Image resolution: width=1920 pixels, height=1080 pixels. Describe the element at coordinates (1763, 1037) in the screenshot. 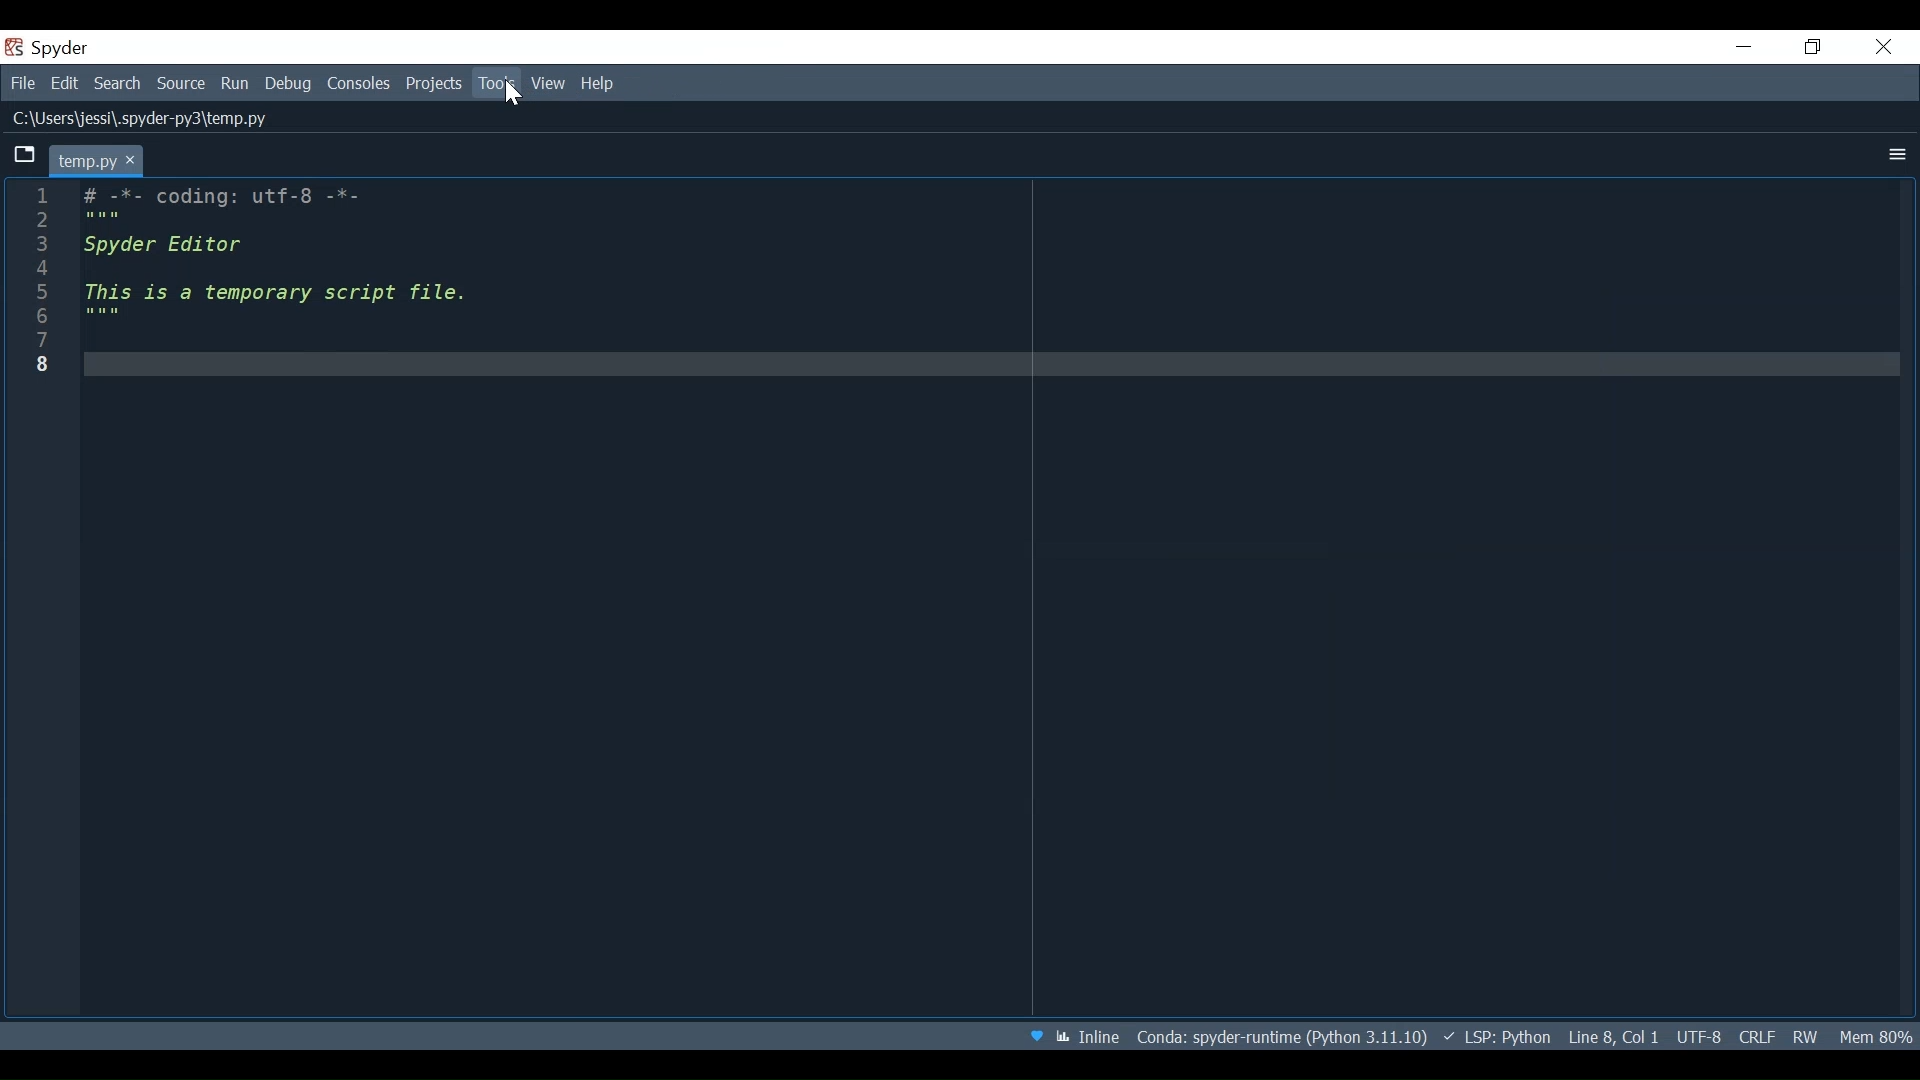

I see `File EQL Status` at that location.